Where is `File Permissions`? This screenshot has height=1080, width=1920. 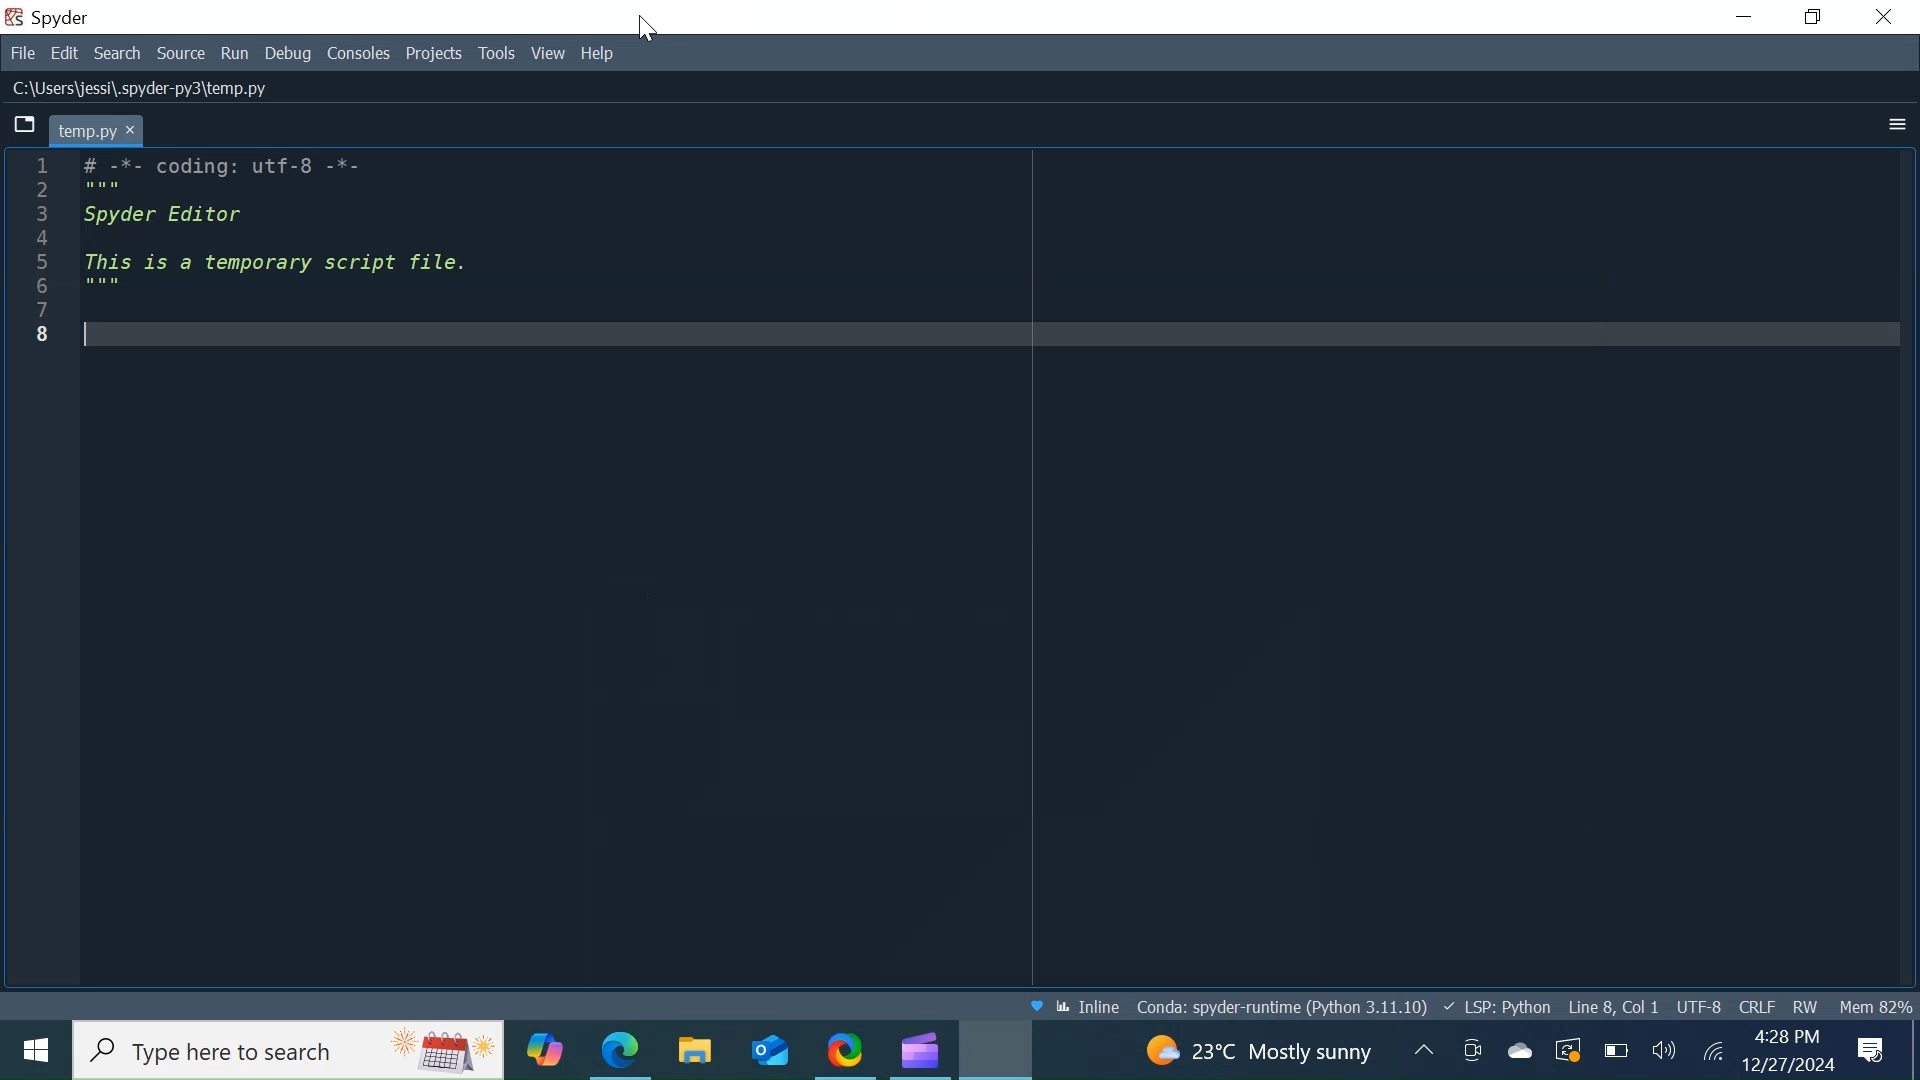 File Permissions is located at coordinates (1808, 1008).